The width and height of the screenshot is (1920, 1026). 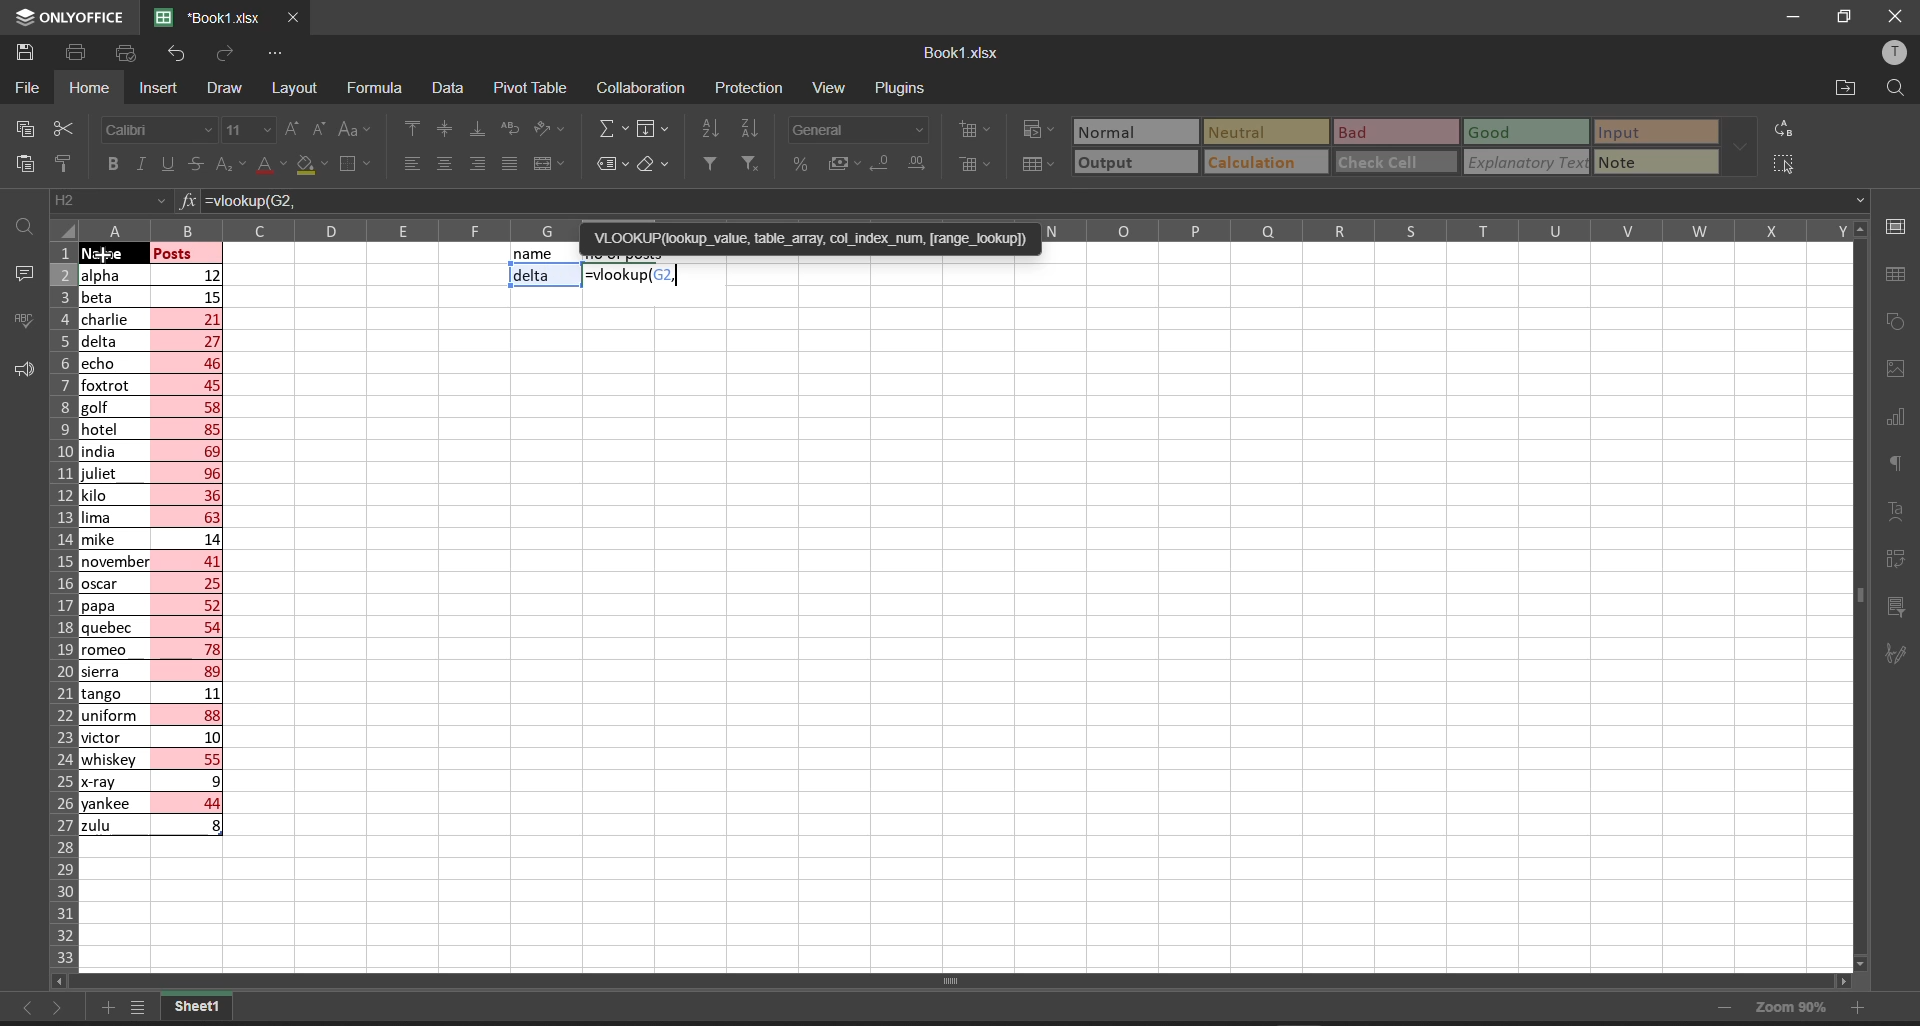 I want to click on decrement font size, so click(x=321, y=129).